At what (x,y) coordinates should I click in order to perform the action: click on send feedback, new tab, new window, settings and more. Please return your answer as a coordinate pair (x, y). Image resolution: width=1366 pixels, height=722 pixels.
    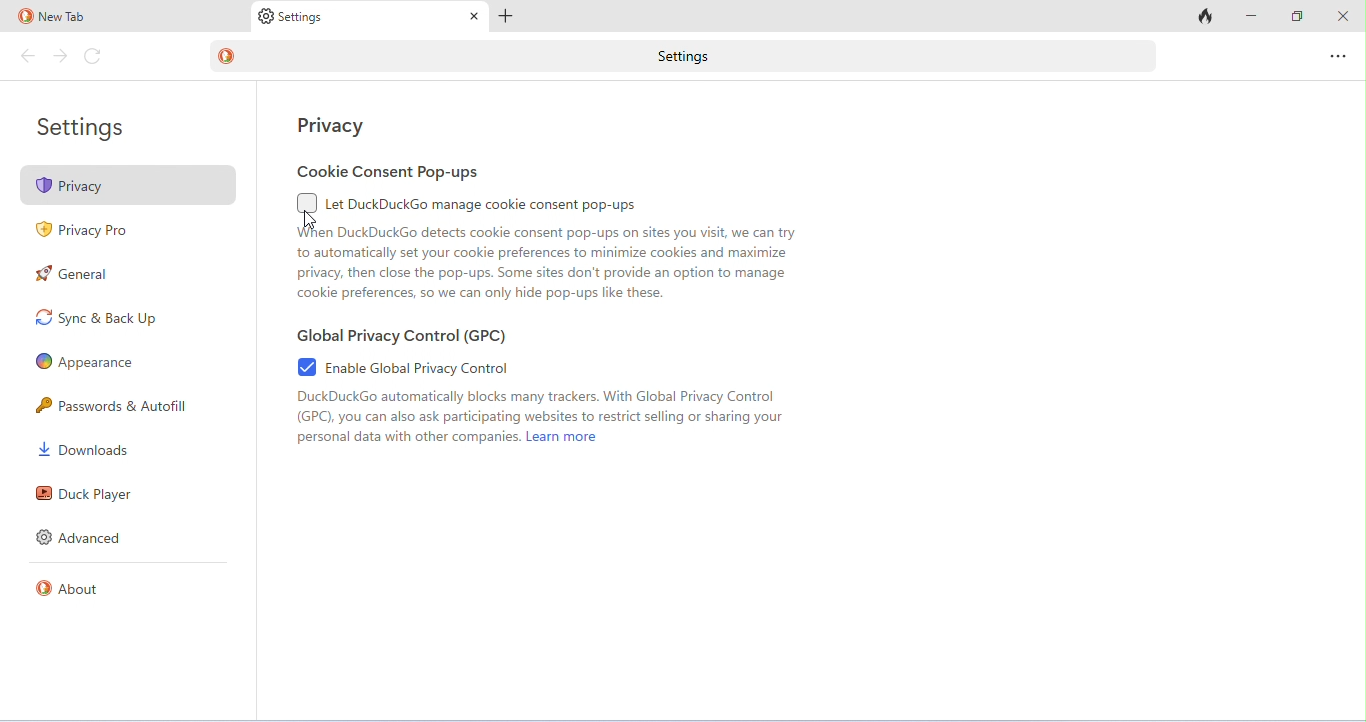
    Looking at the image, I should click on (1336, 56).